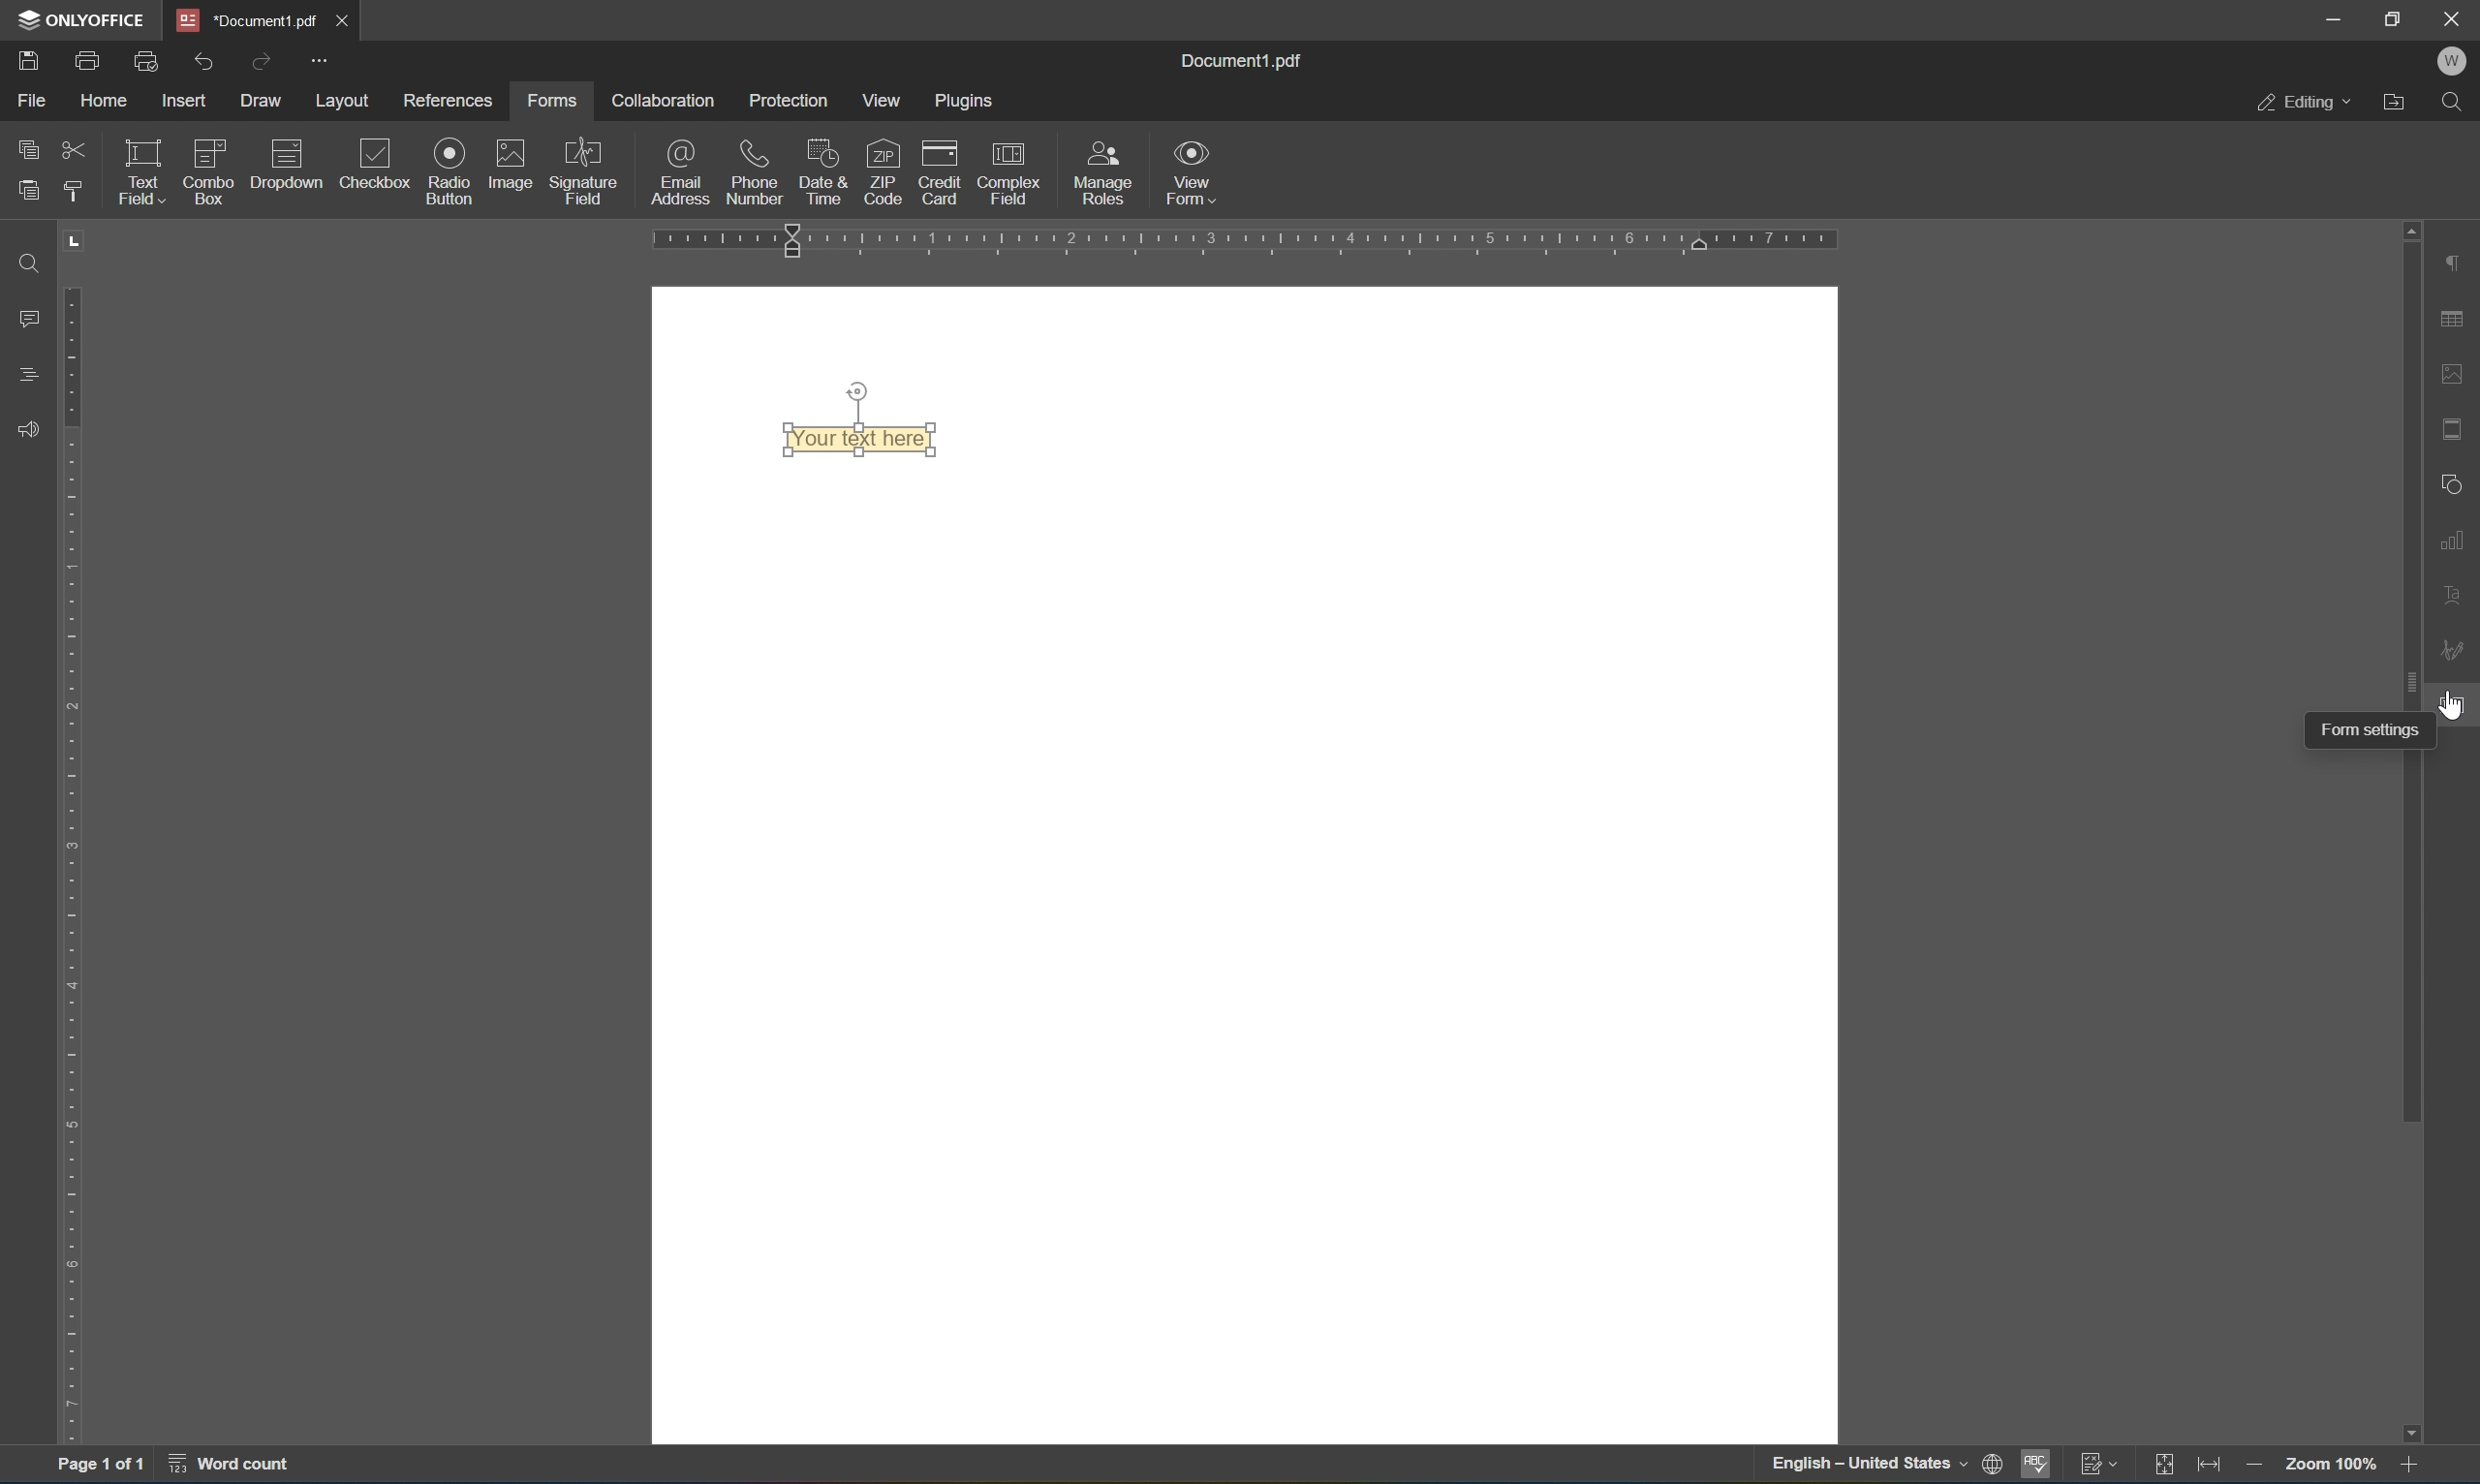  What do you see at coordinates (790, 100) in the screenshot?
I see `protection` at bounding box center [790, 100].